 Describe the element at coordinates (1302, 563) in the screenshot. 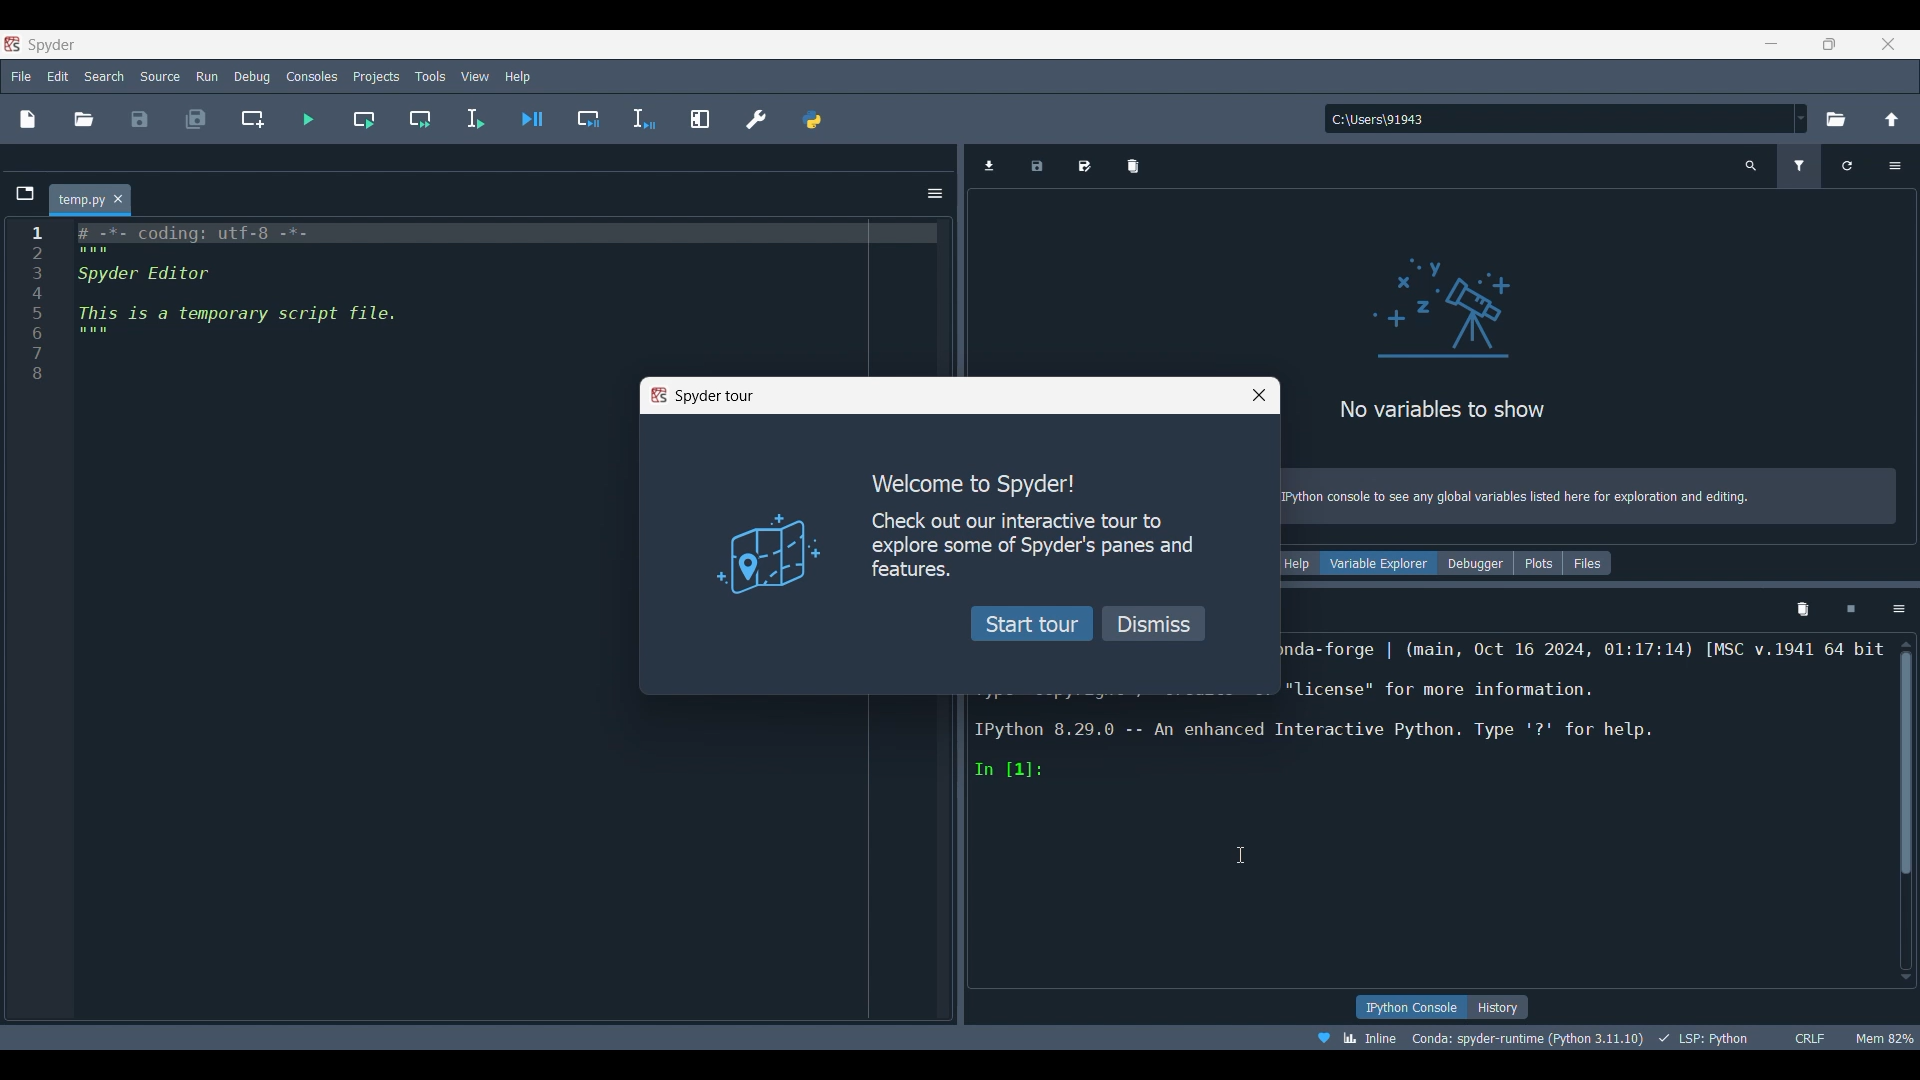

I see `Help` at that location.